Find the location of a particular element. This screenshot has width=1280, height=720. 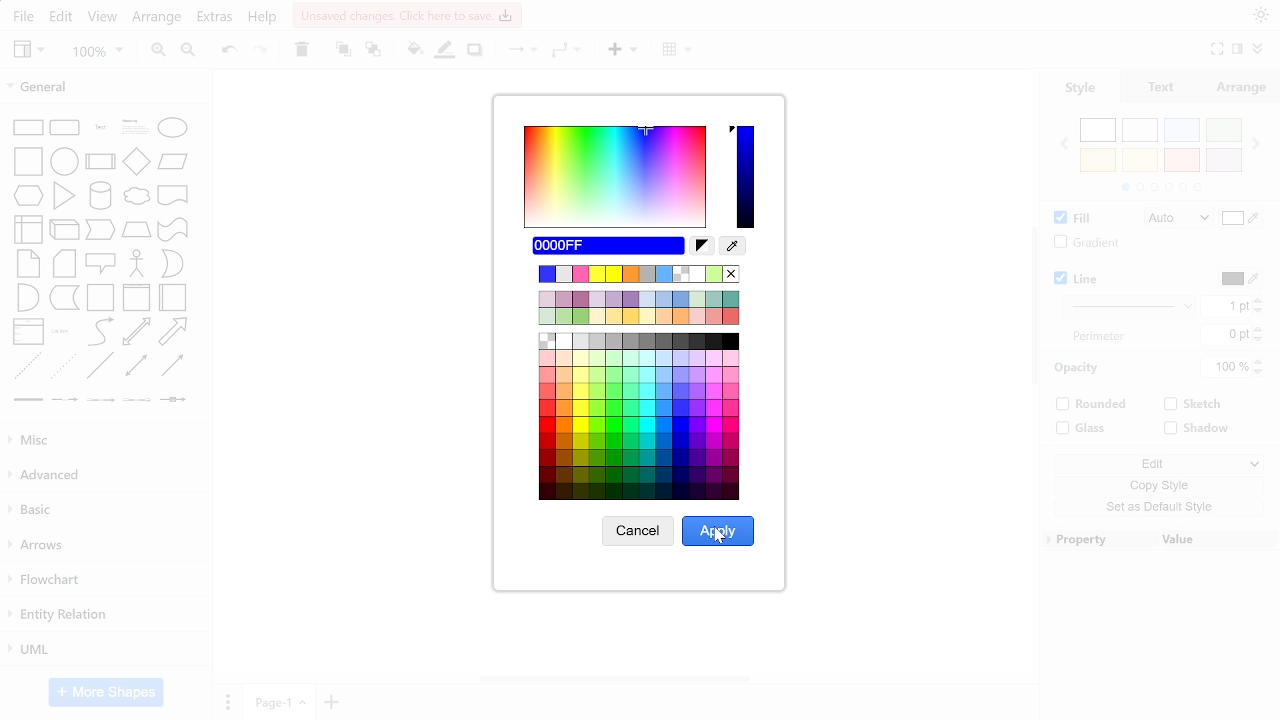

UML is located at coordinates (103, 651).